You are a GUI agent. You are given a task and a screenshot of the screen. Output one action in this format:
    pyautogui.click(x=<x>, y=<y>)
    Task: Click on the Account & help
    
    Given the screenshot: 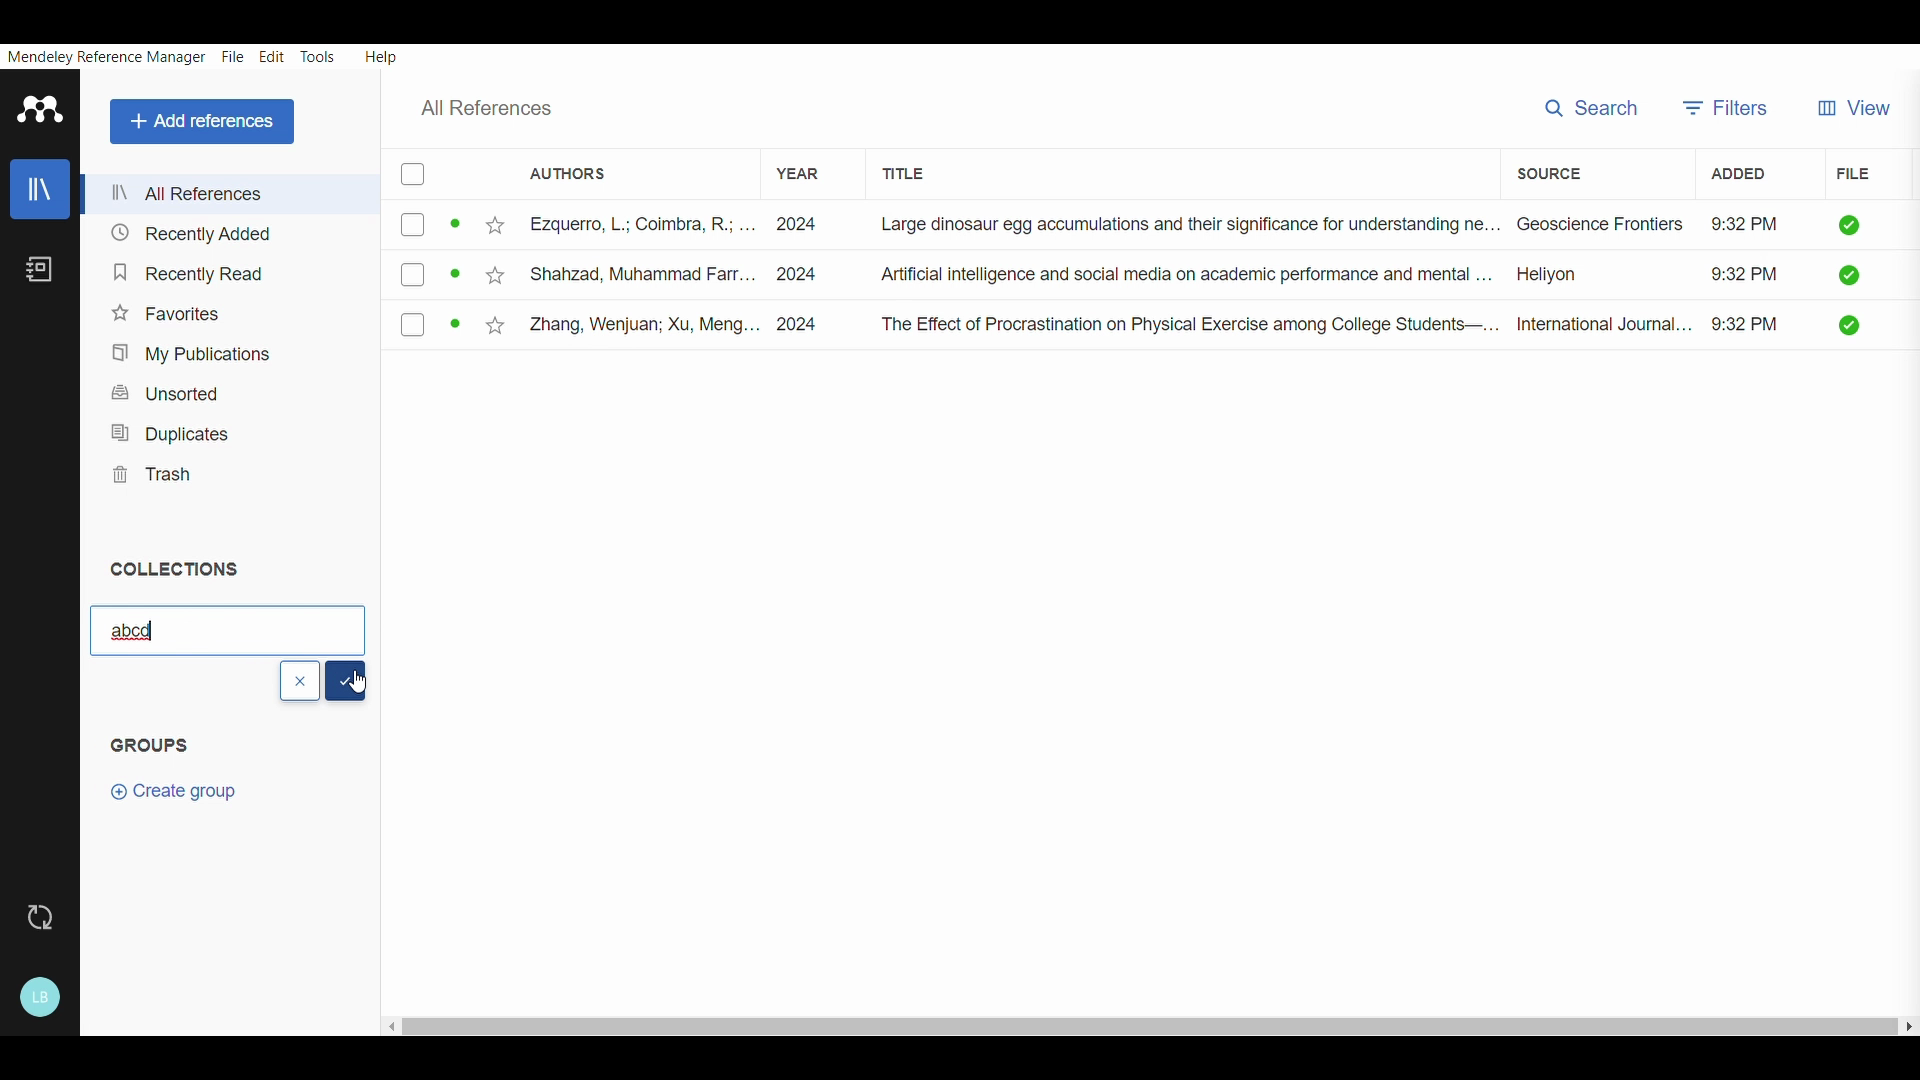 What is the action you would take?
    pyautogui.click(x=42, y=994)
    